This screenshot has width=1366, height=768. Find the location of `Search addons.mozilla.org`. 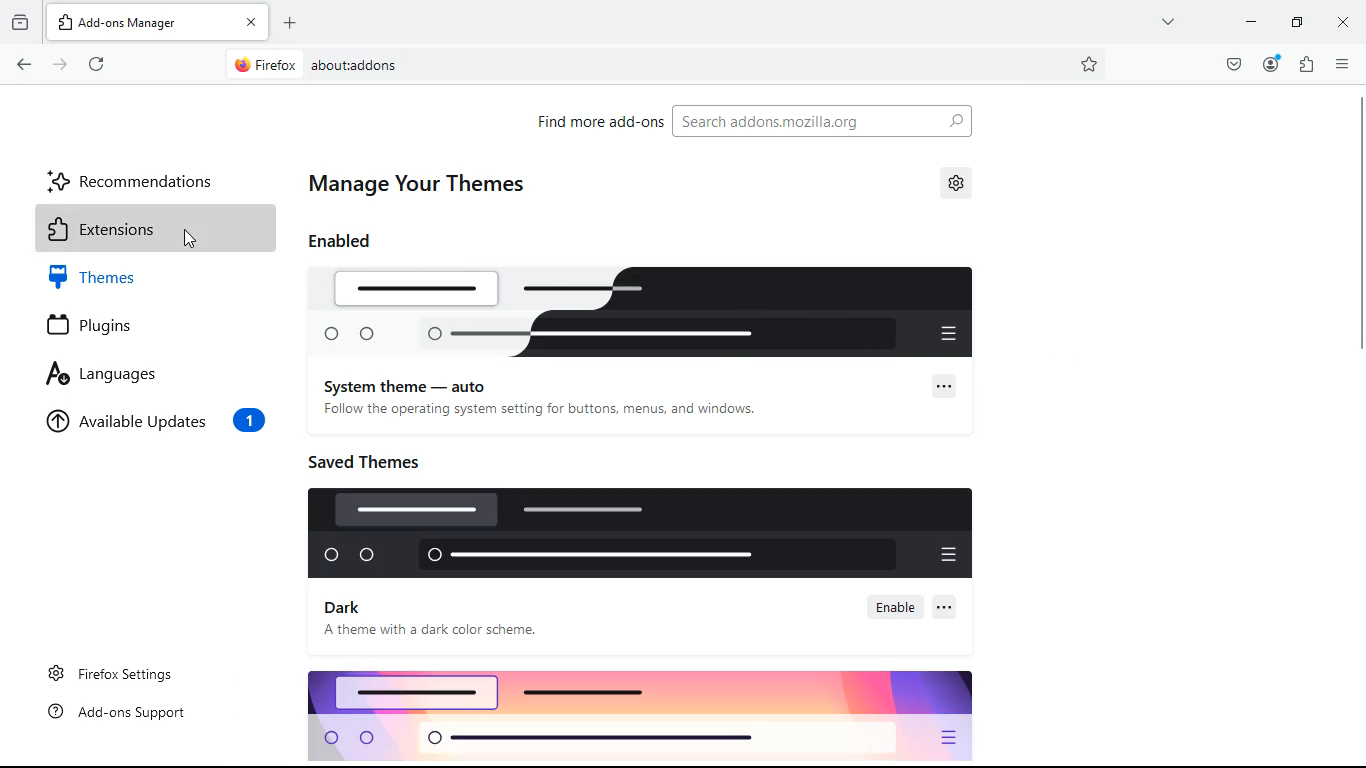

Search addons.mozilla.org is located at coordinates (820, 121).